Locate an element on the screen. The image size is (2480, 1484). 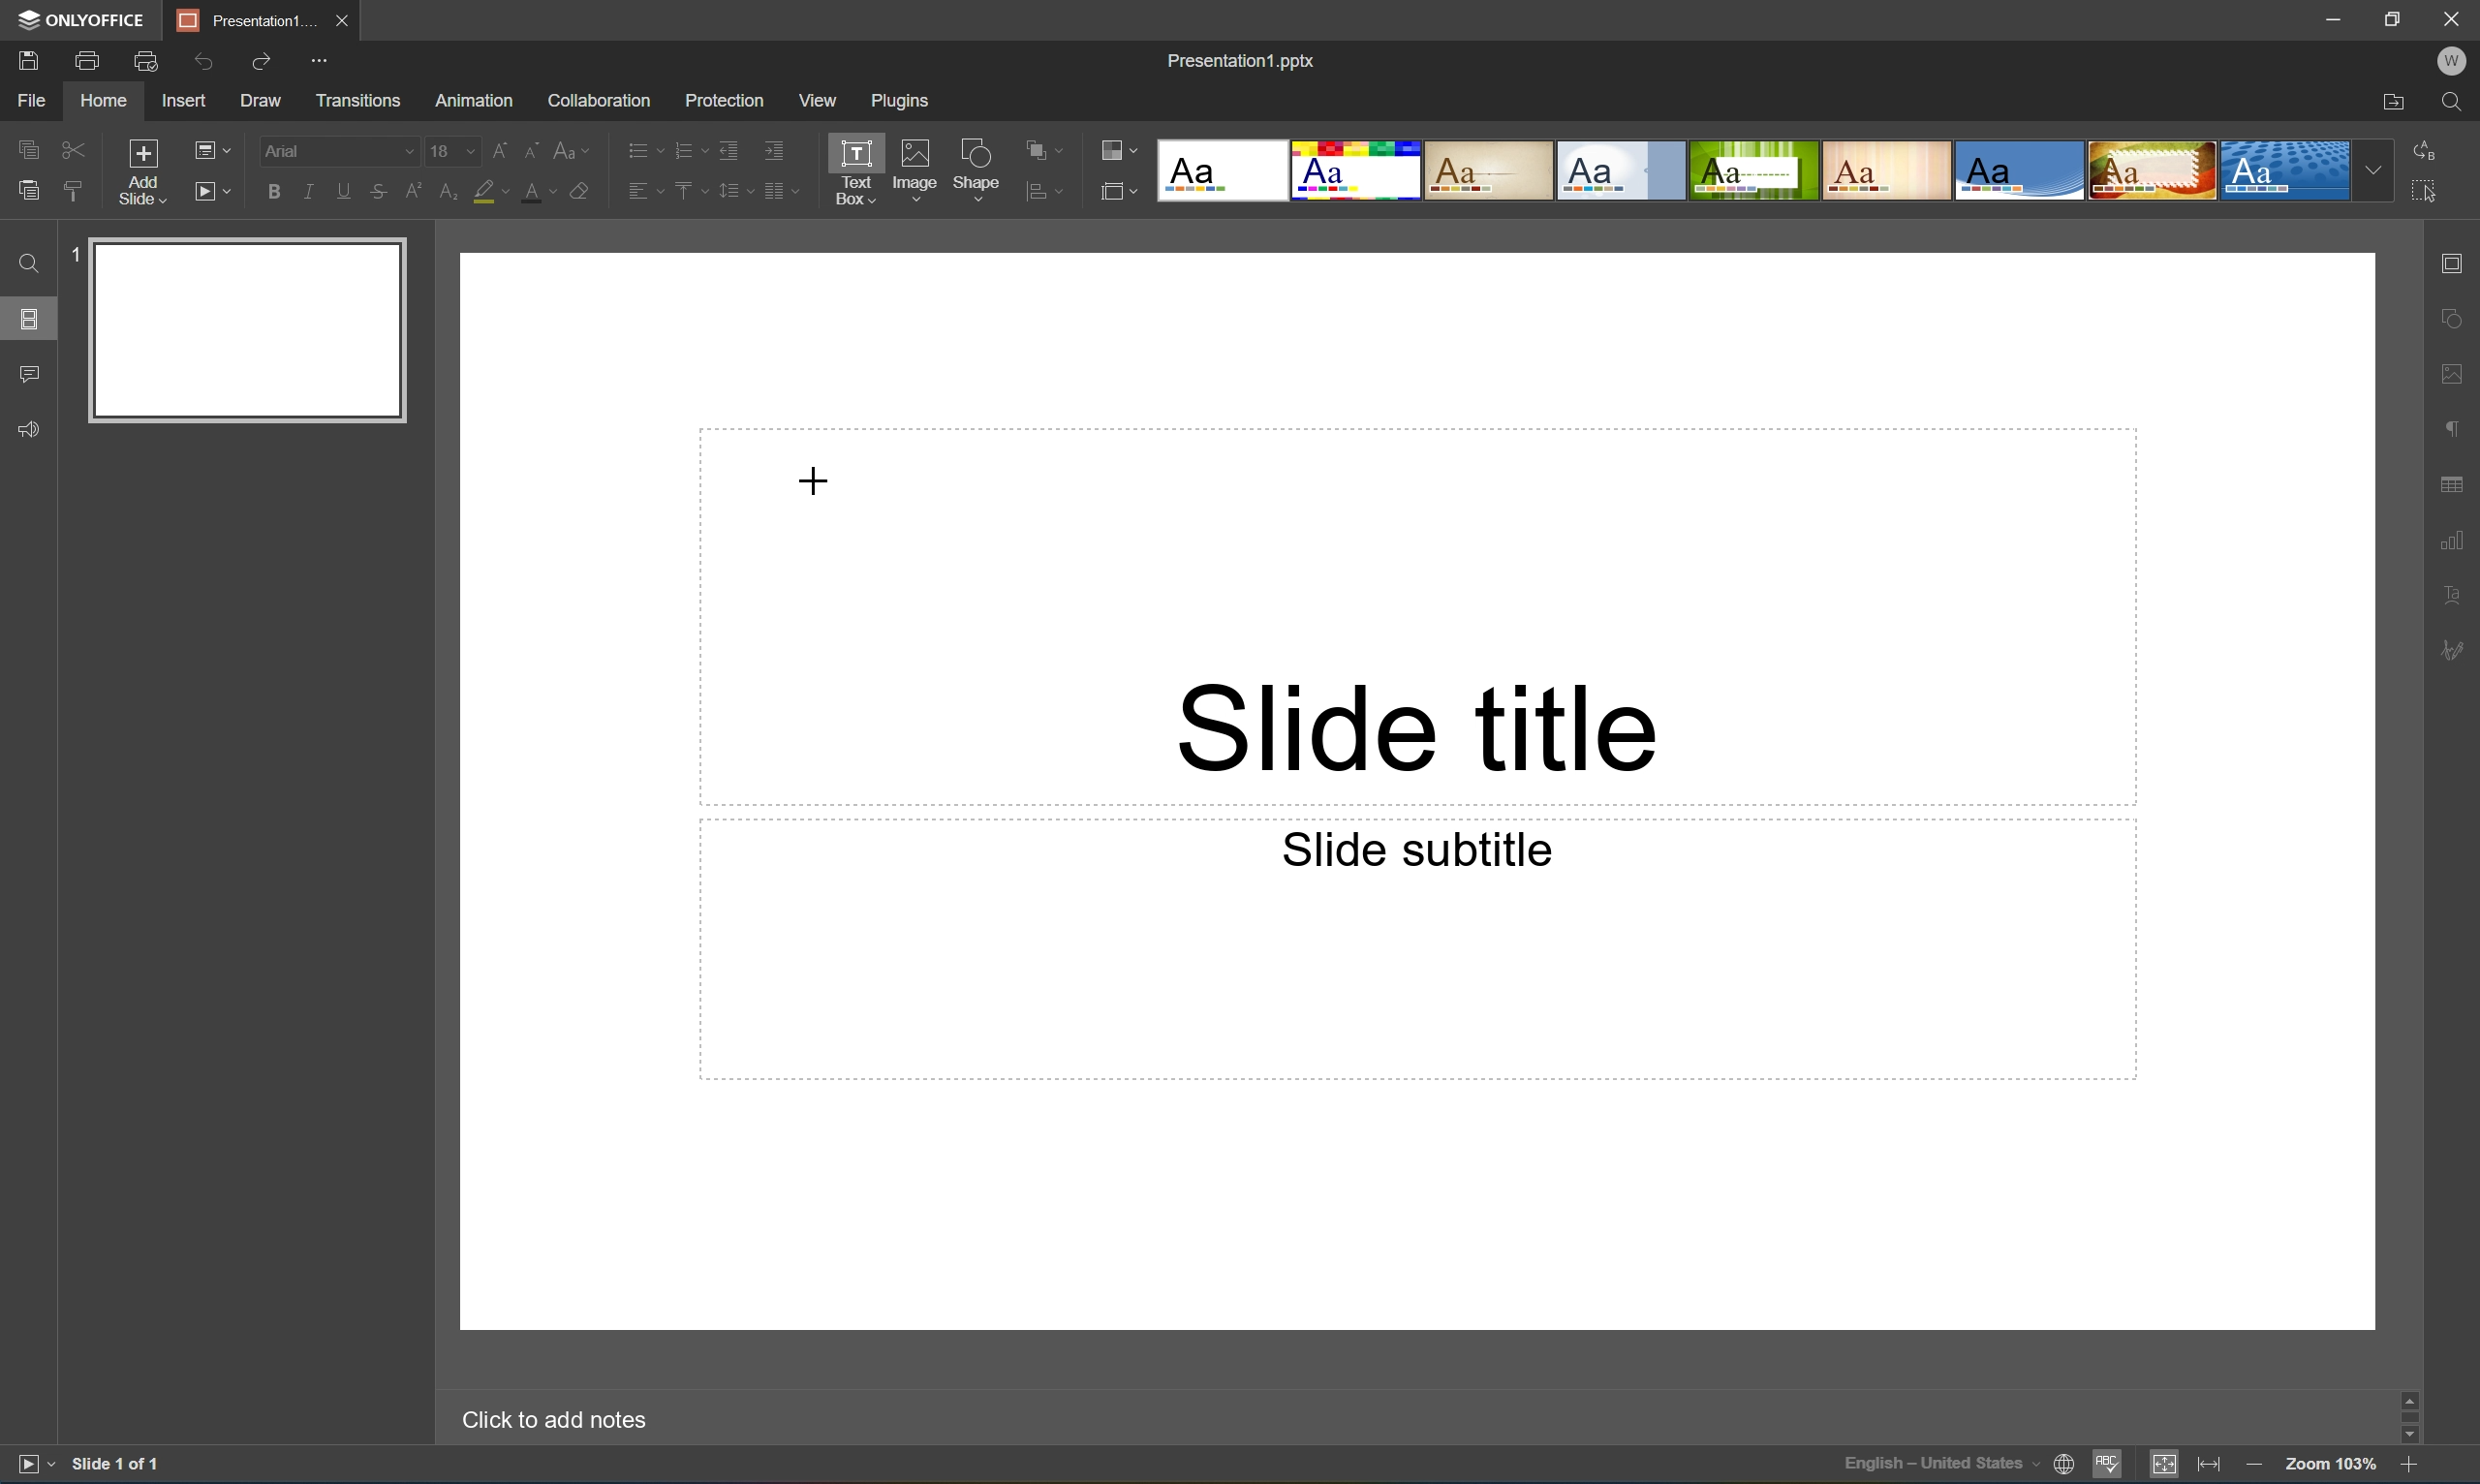
Italic is located at coordinates (307, 192).